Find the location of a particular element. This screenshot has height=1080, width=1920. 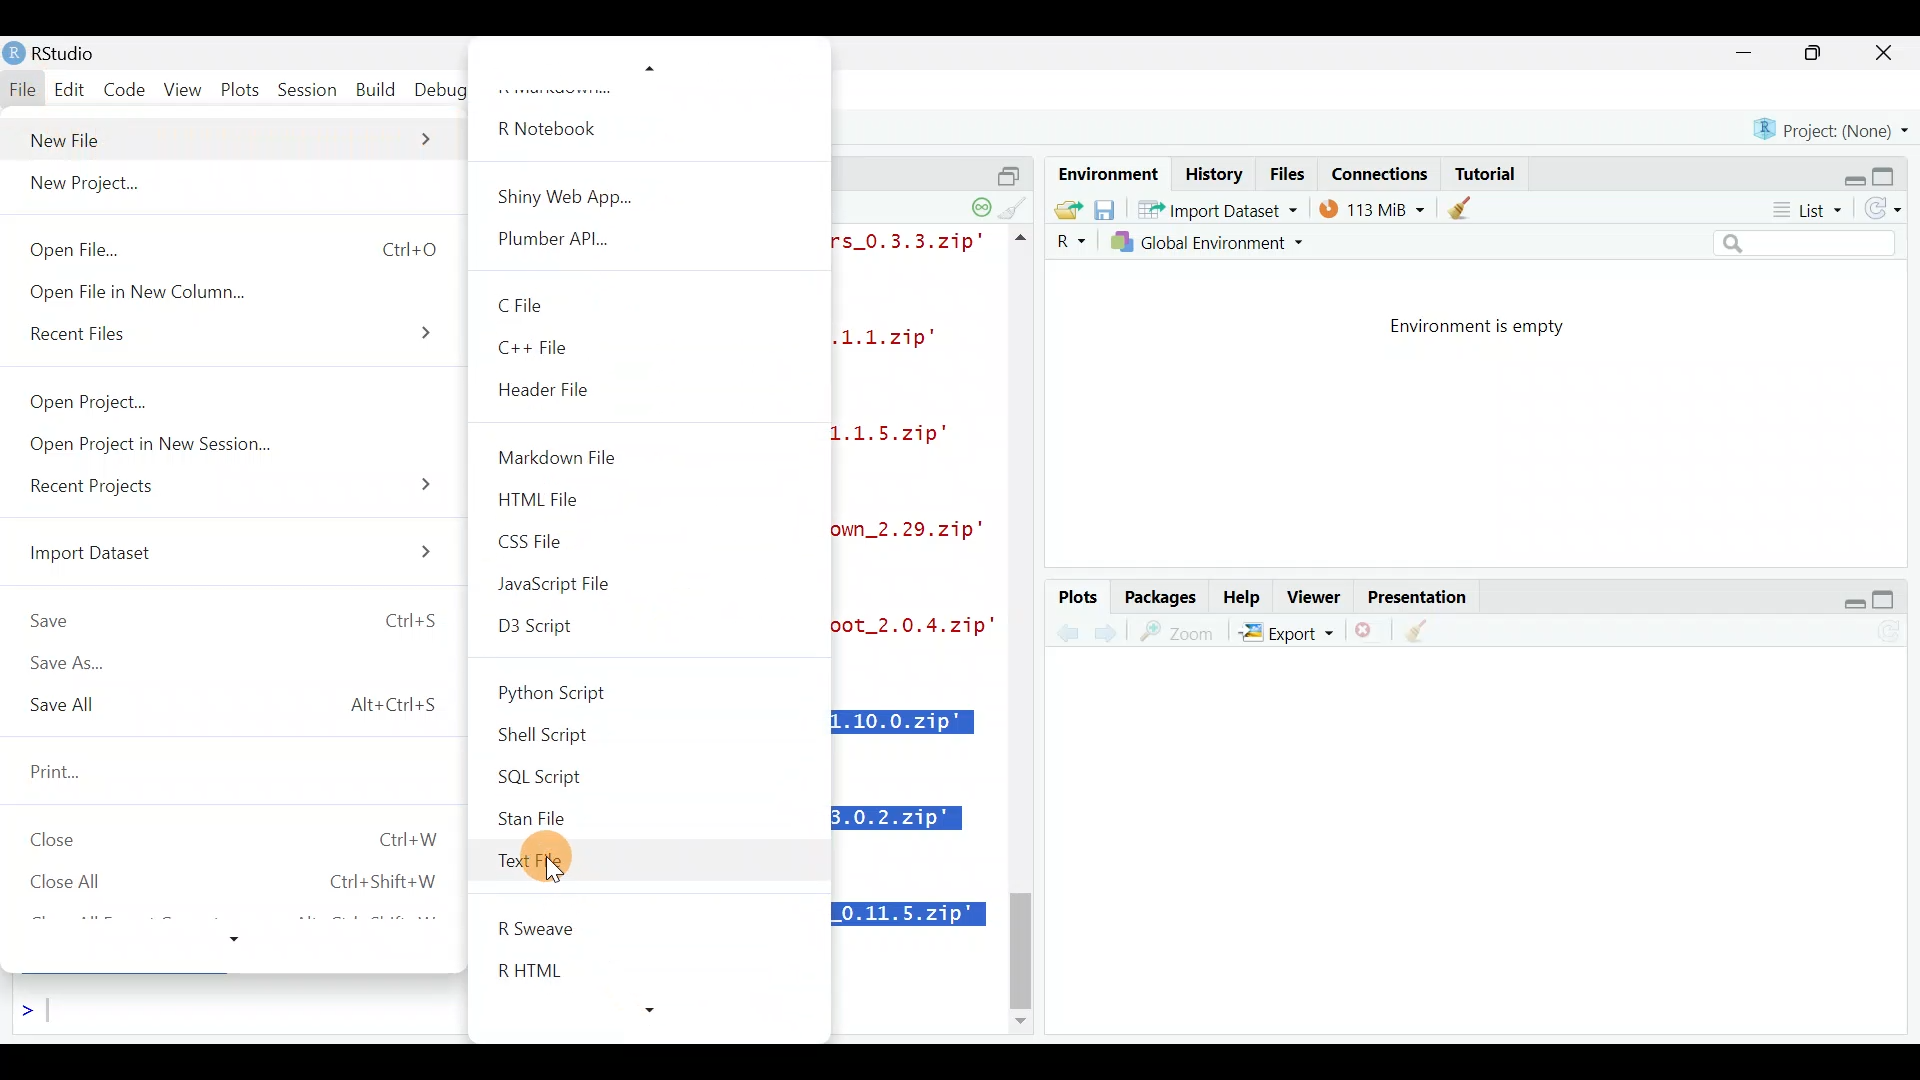

Open File in New Column. is located at coordinates (156, 290).